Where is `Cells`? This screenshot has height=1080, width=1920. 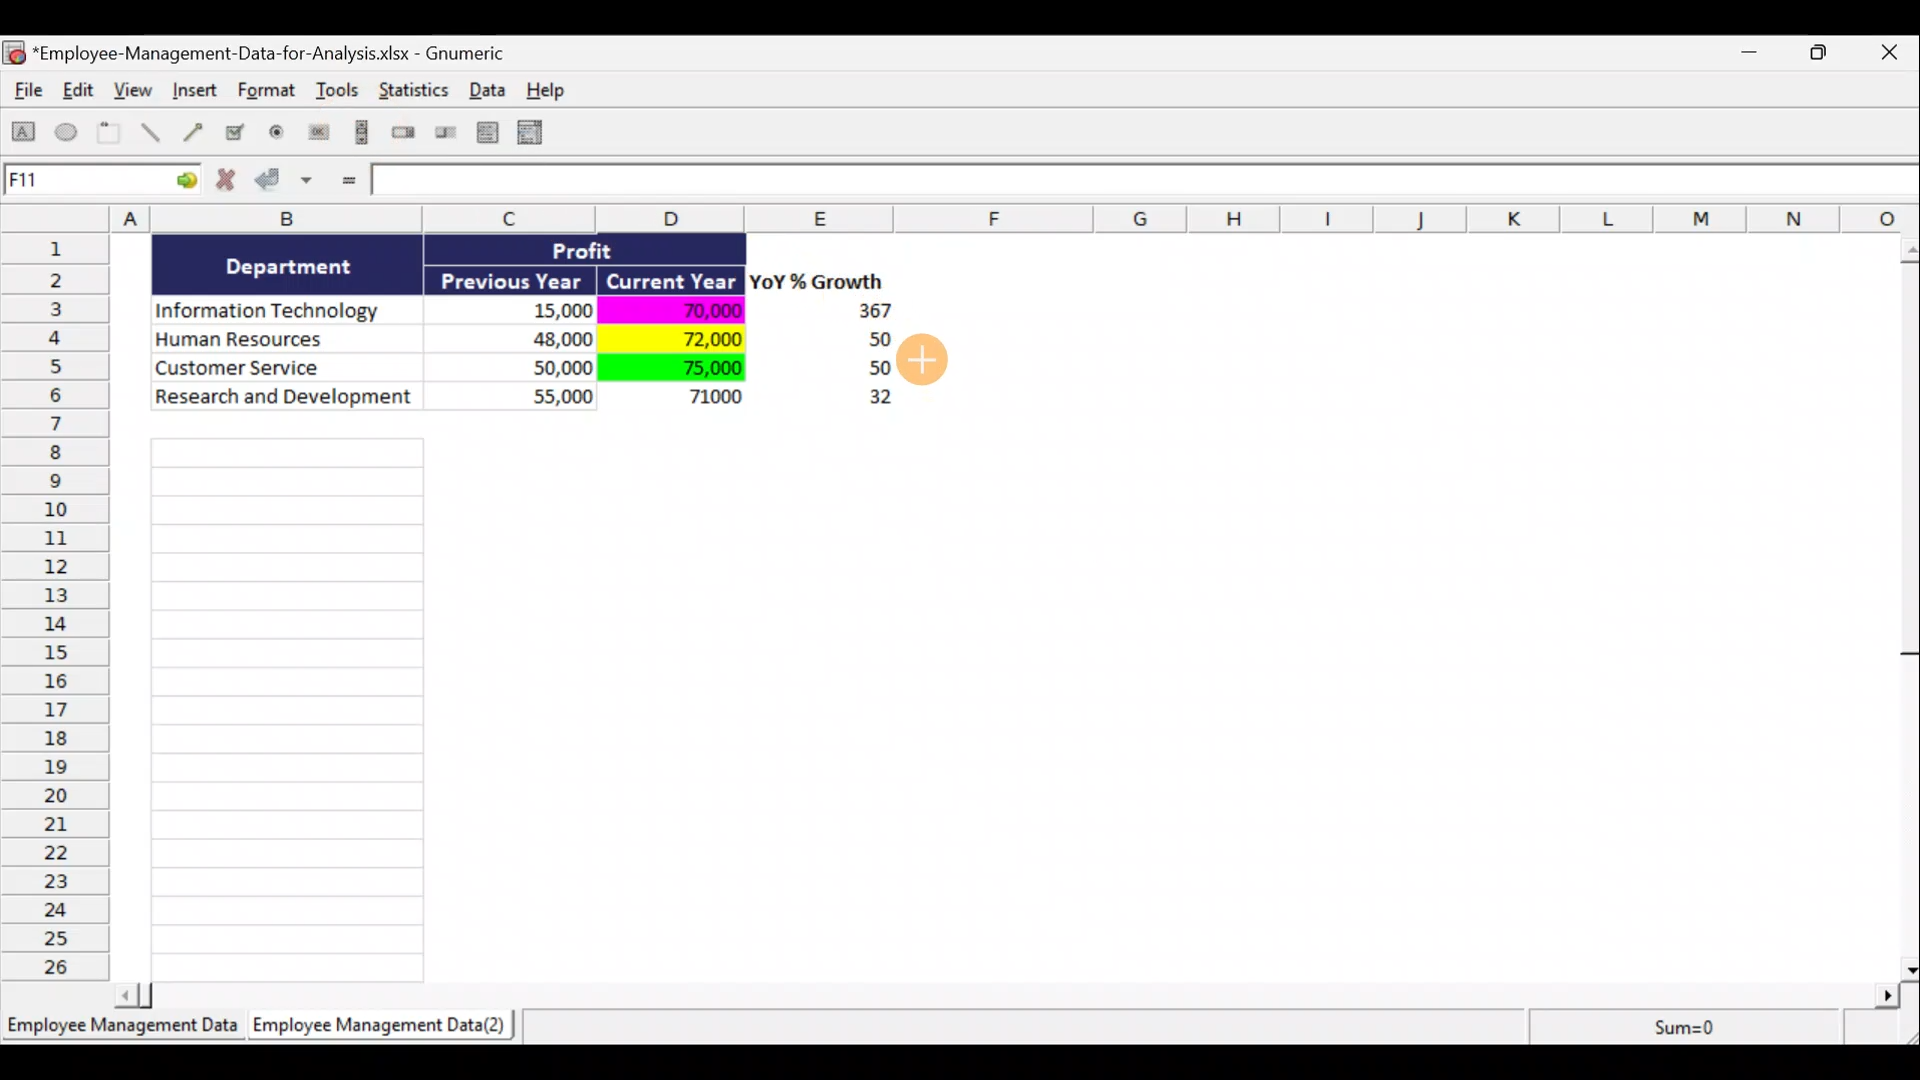 Cells is located at coordinates (287, 704).